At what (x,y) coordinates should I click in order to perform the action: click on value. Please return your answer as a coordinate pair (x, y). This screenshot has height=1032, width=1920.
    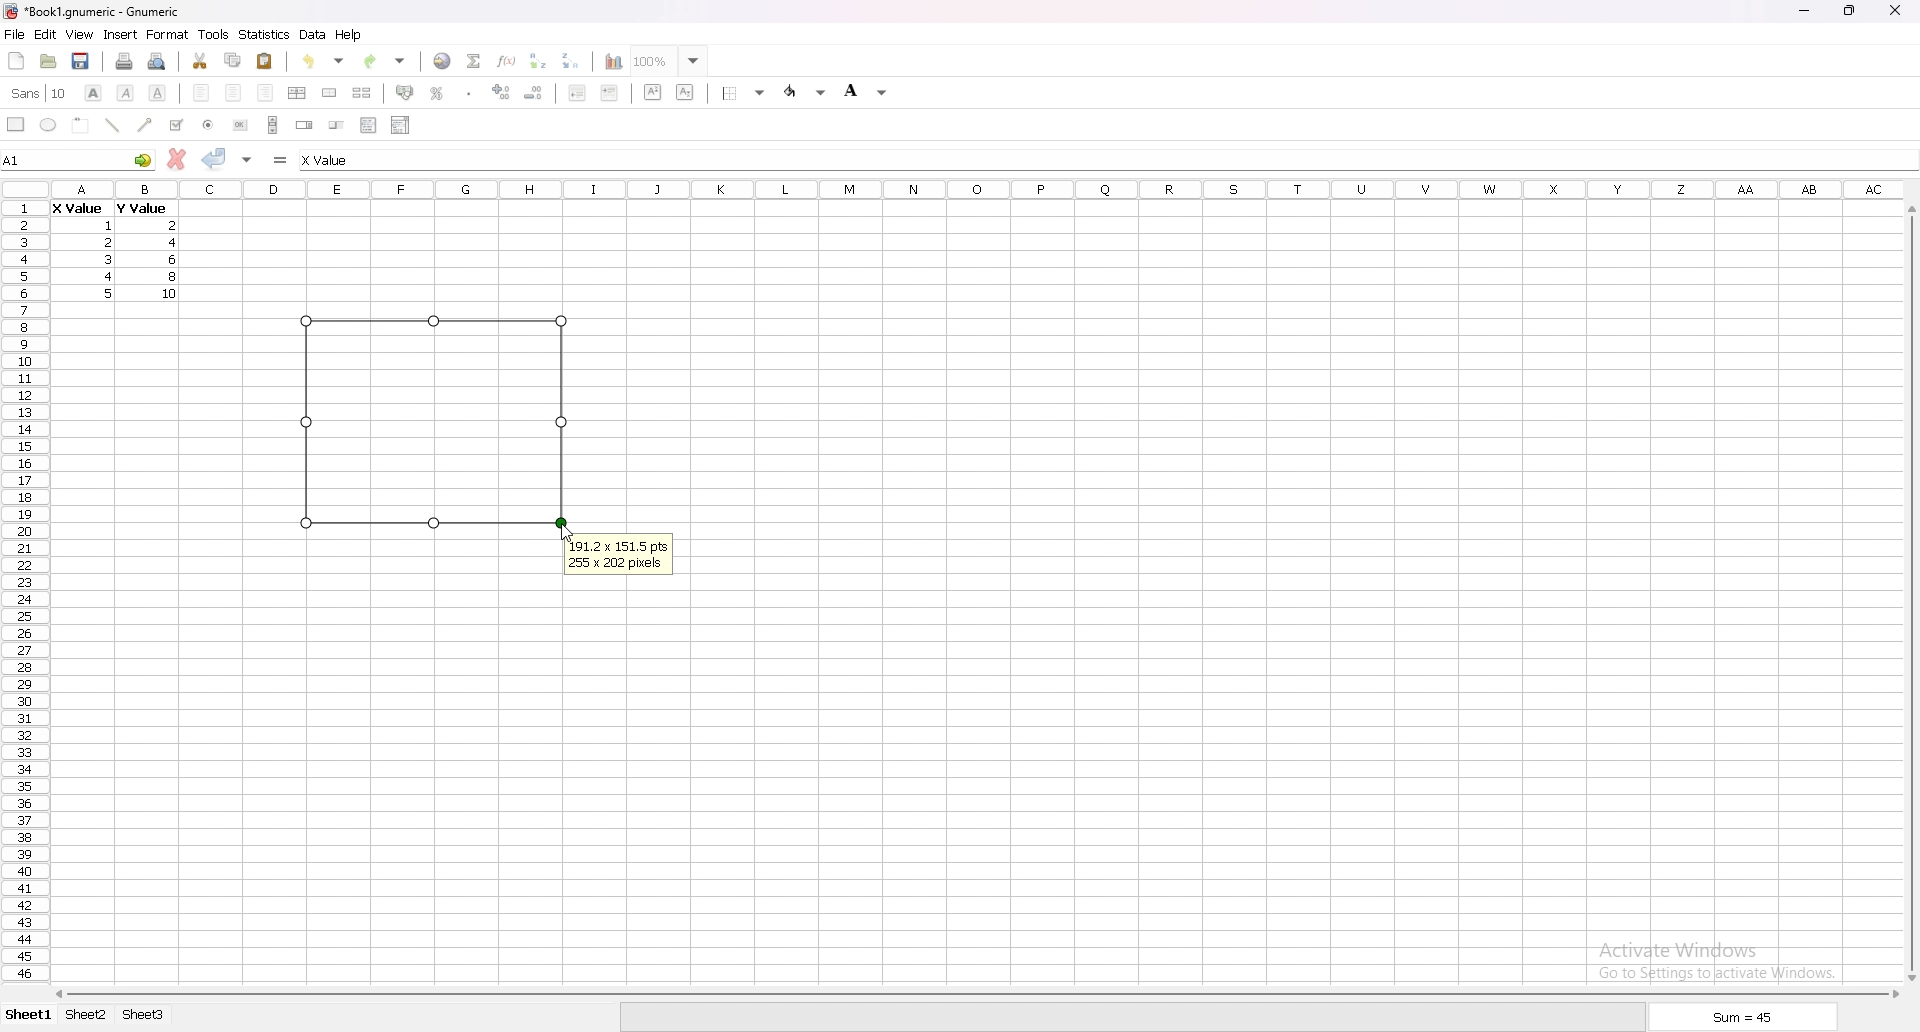
    Looking at the image, I should click on (174, 277).